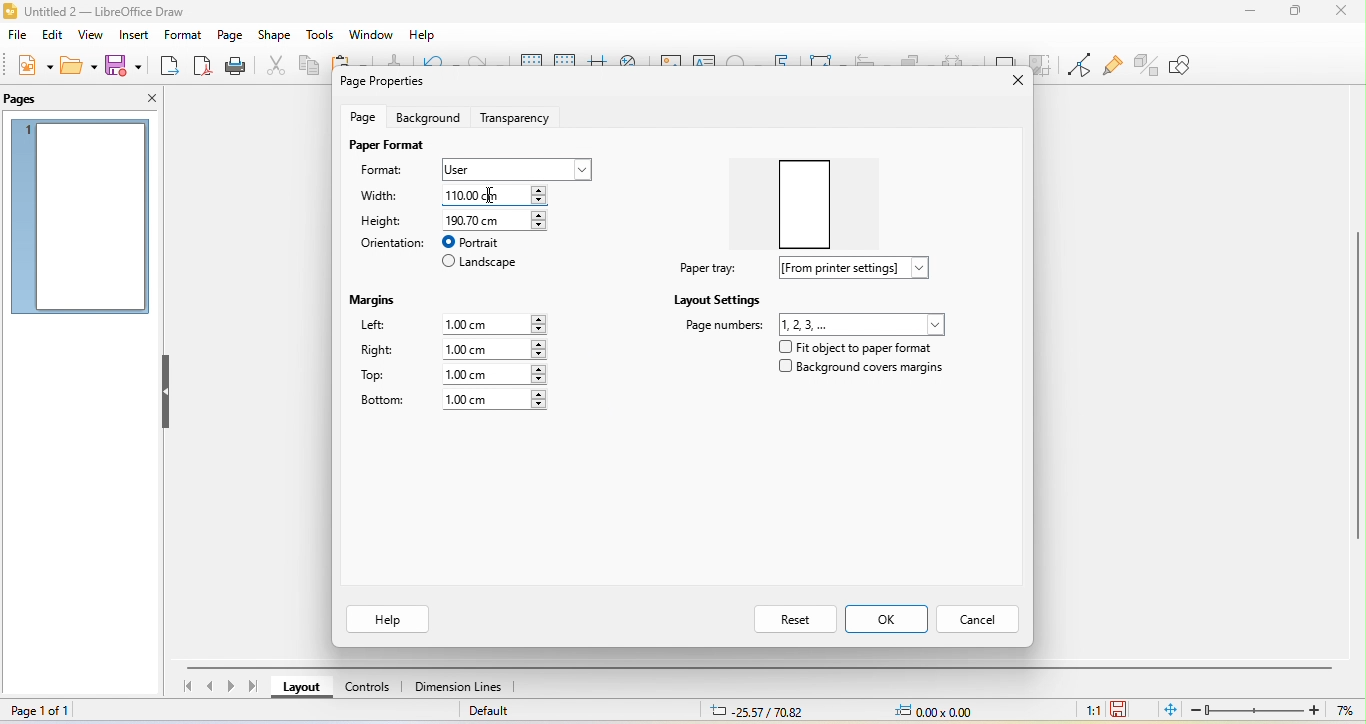 This screenshot has height=724, width=1366. Describe the element at coordinates (17, 37) in the screenshot. I see `file` at that location.